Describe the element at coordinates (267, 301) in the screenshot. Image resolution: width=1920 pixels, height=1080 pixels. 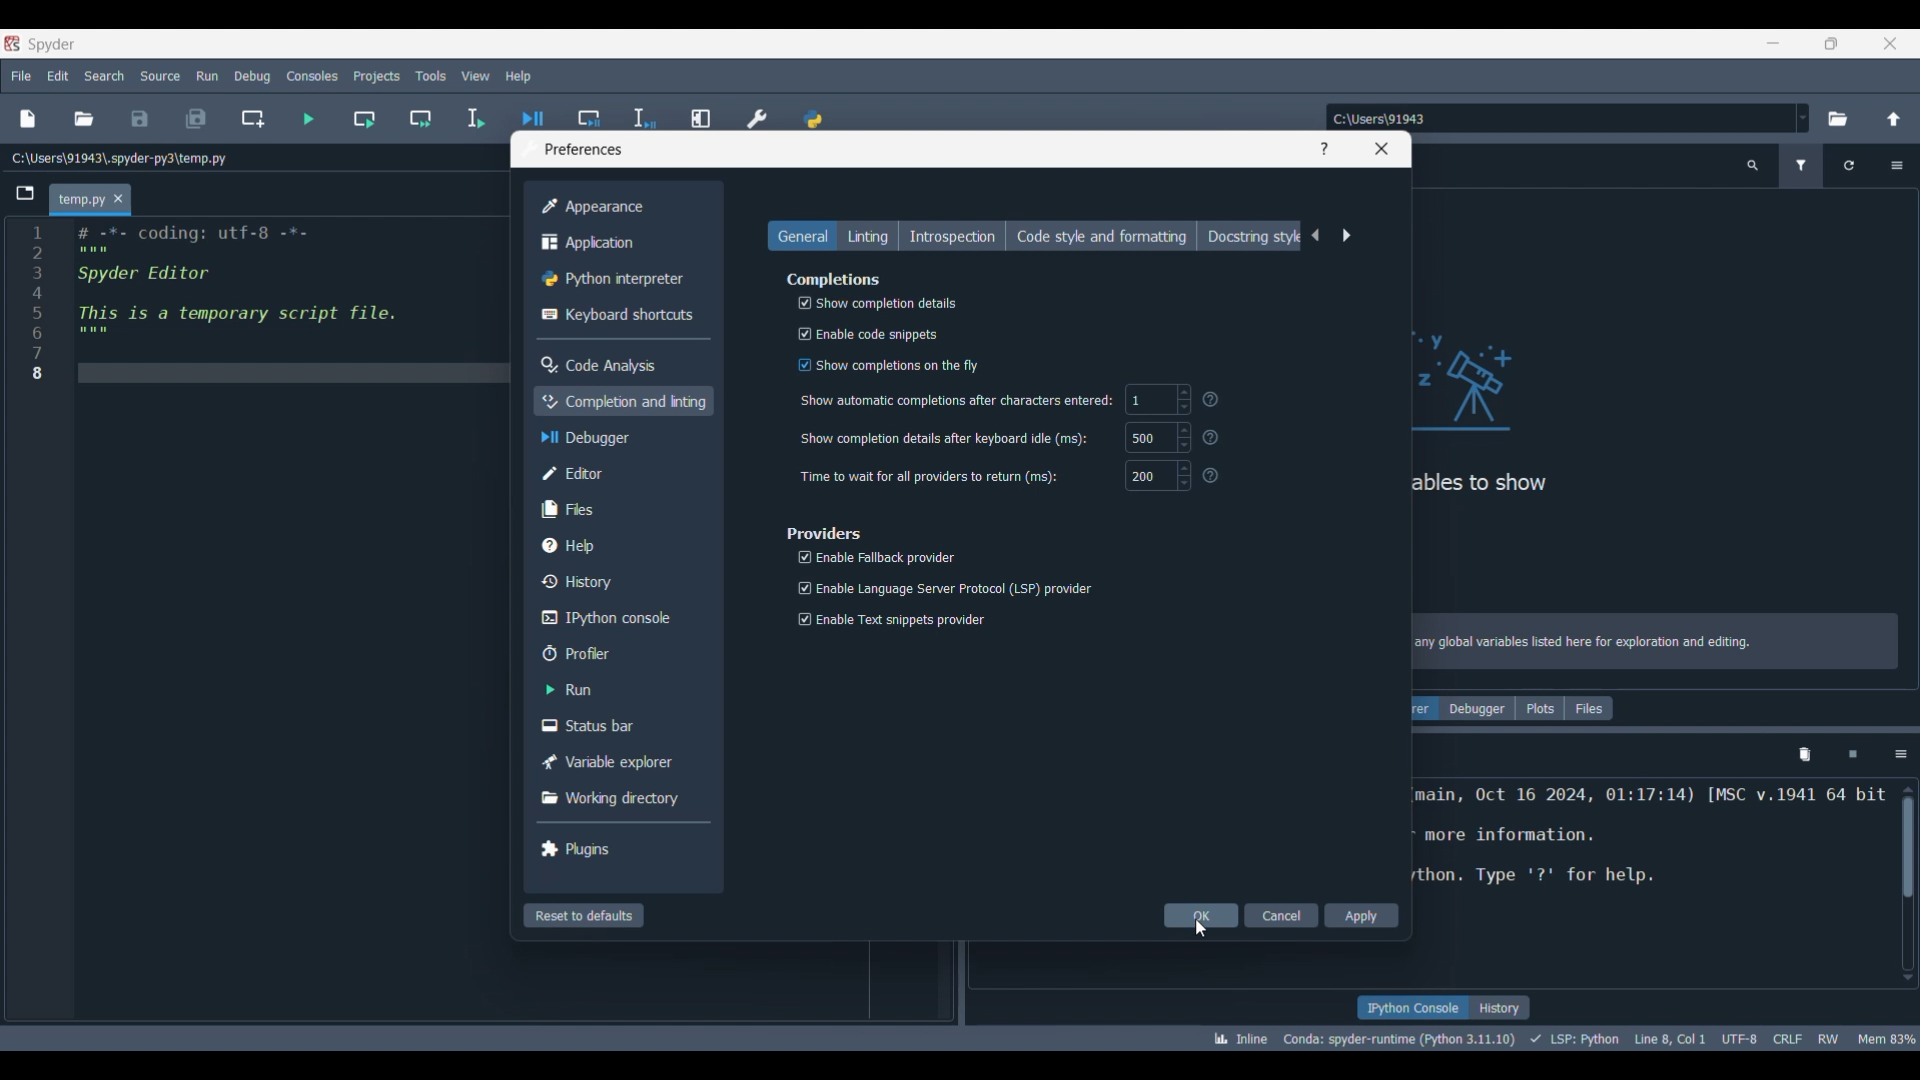
I see `Current code` at that location.